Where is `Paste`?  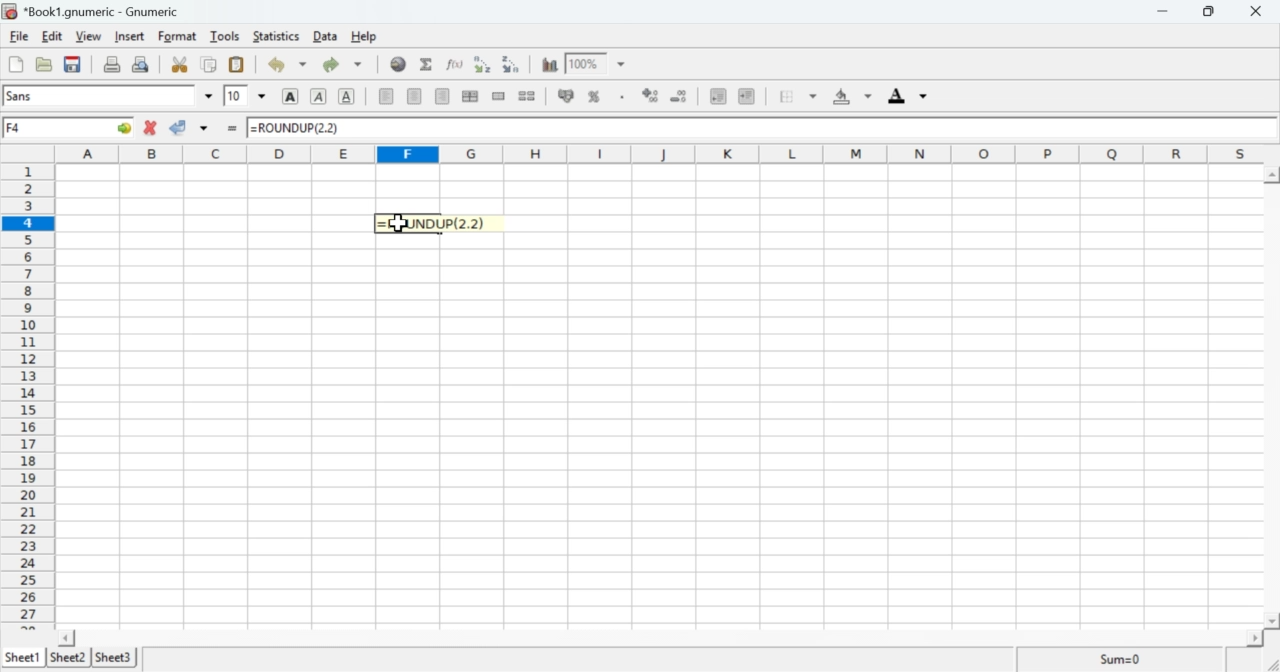 Paste is located at coordinates (238, 63).